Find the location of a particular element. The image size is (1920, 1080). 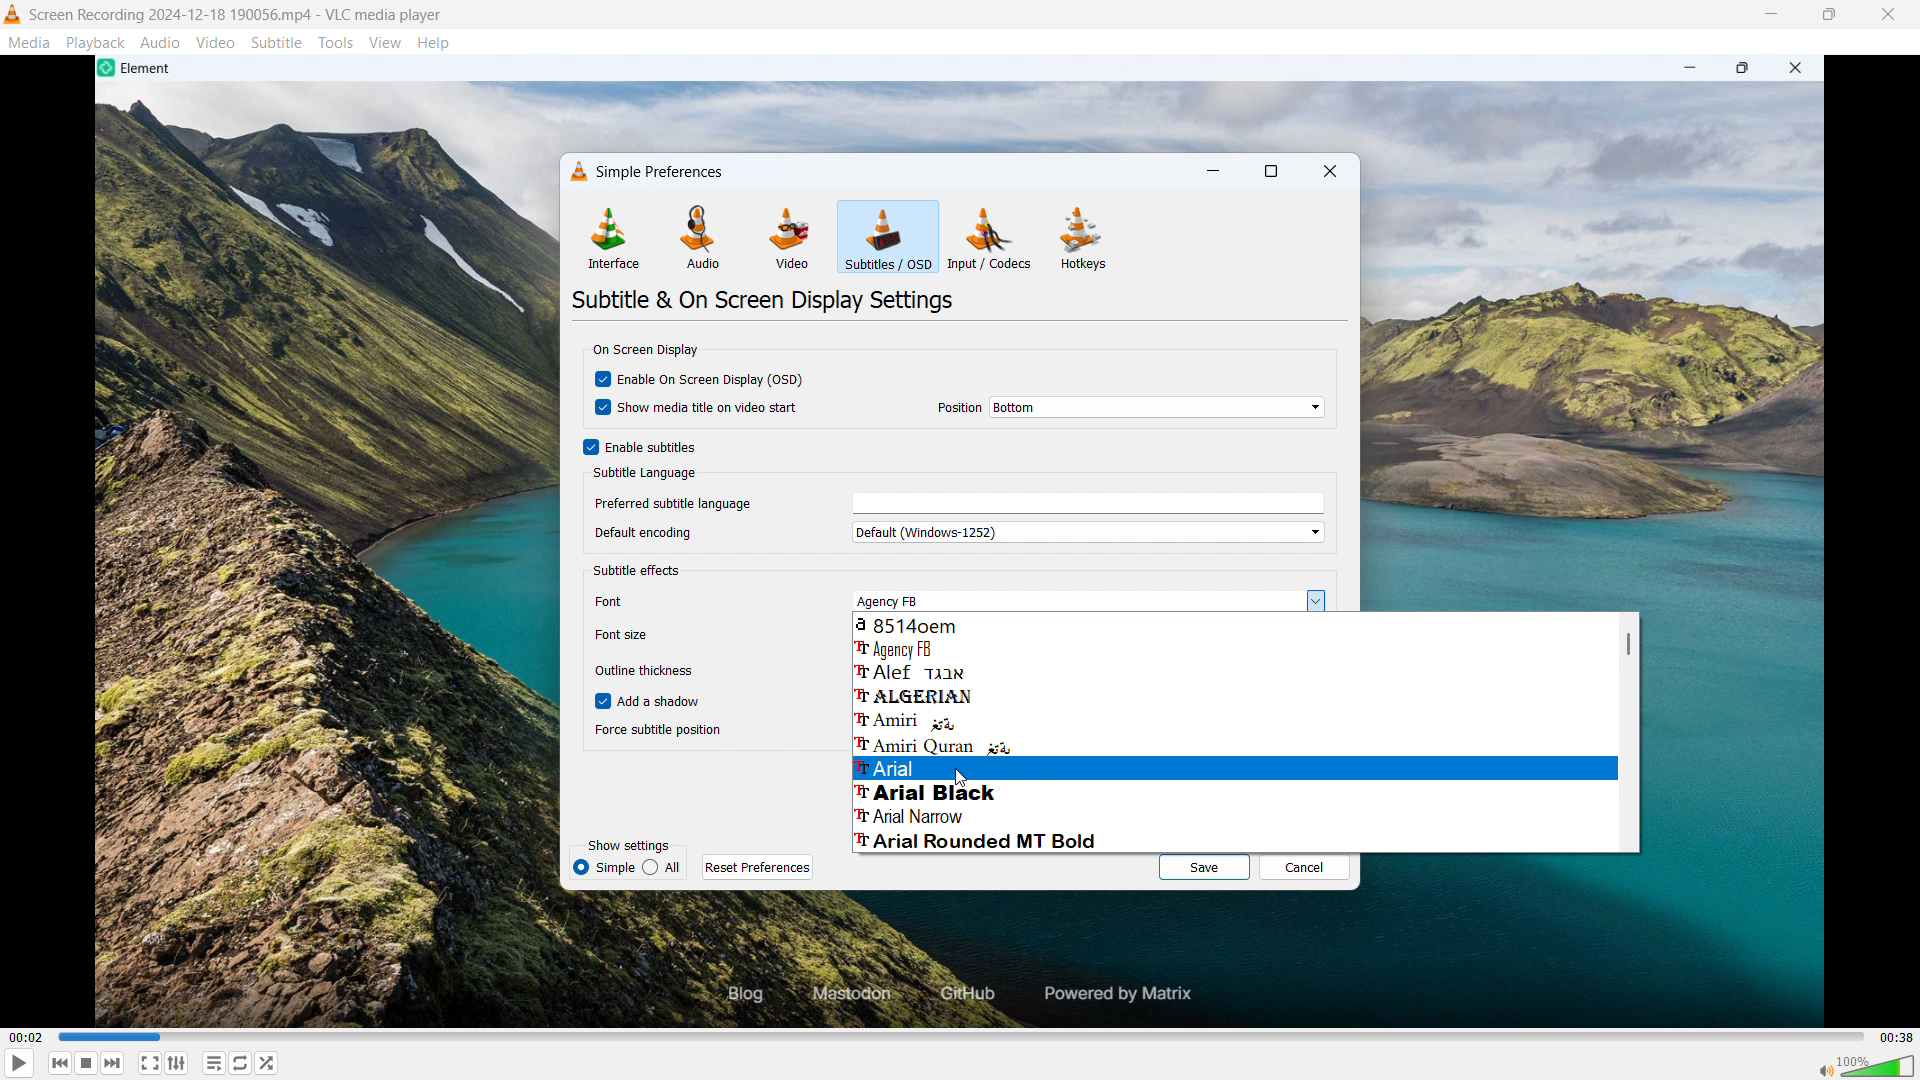

minimize is located at coordinates (1769, 14).